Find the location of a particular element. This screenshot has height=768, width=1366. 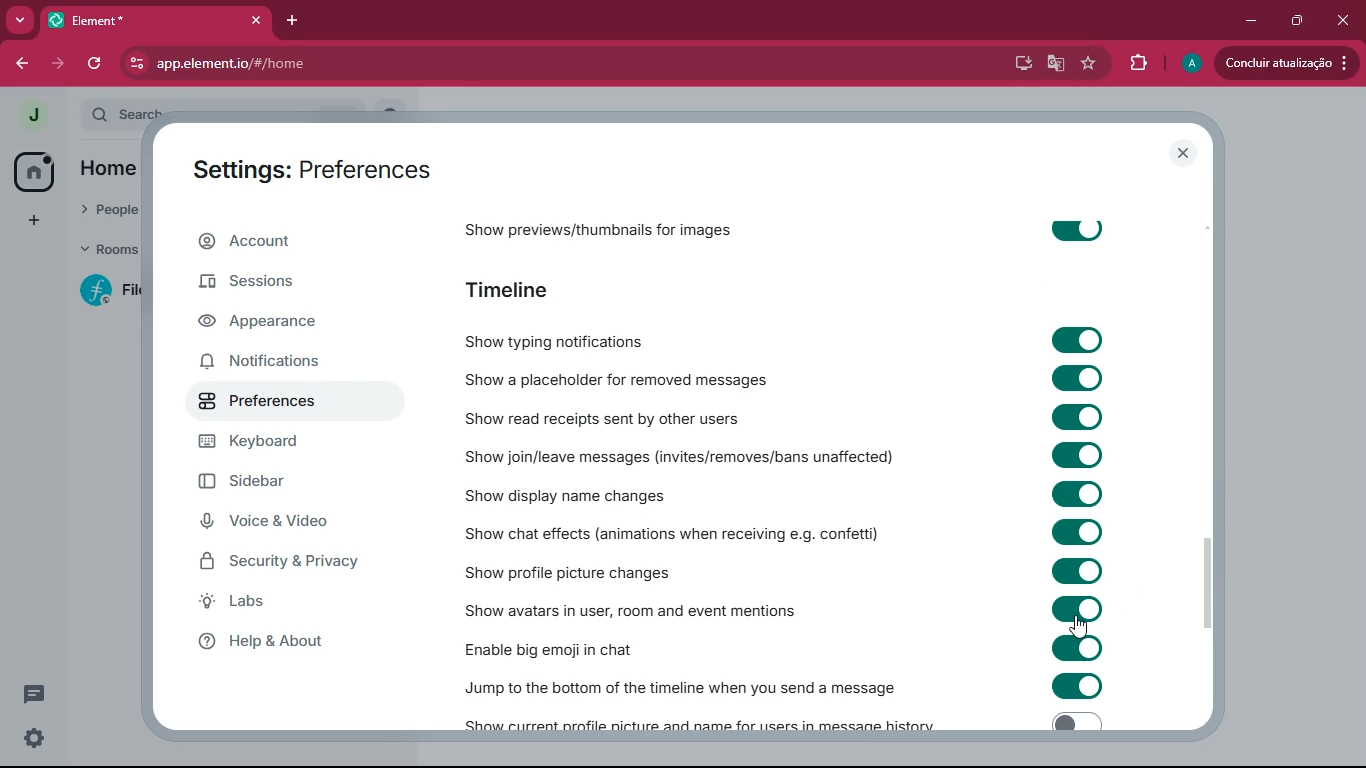

toggle on  is located at coordinates (1083, 341).